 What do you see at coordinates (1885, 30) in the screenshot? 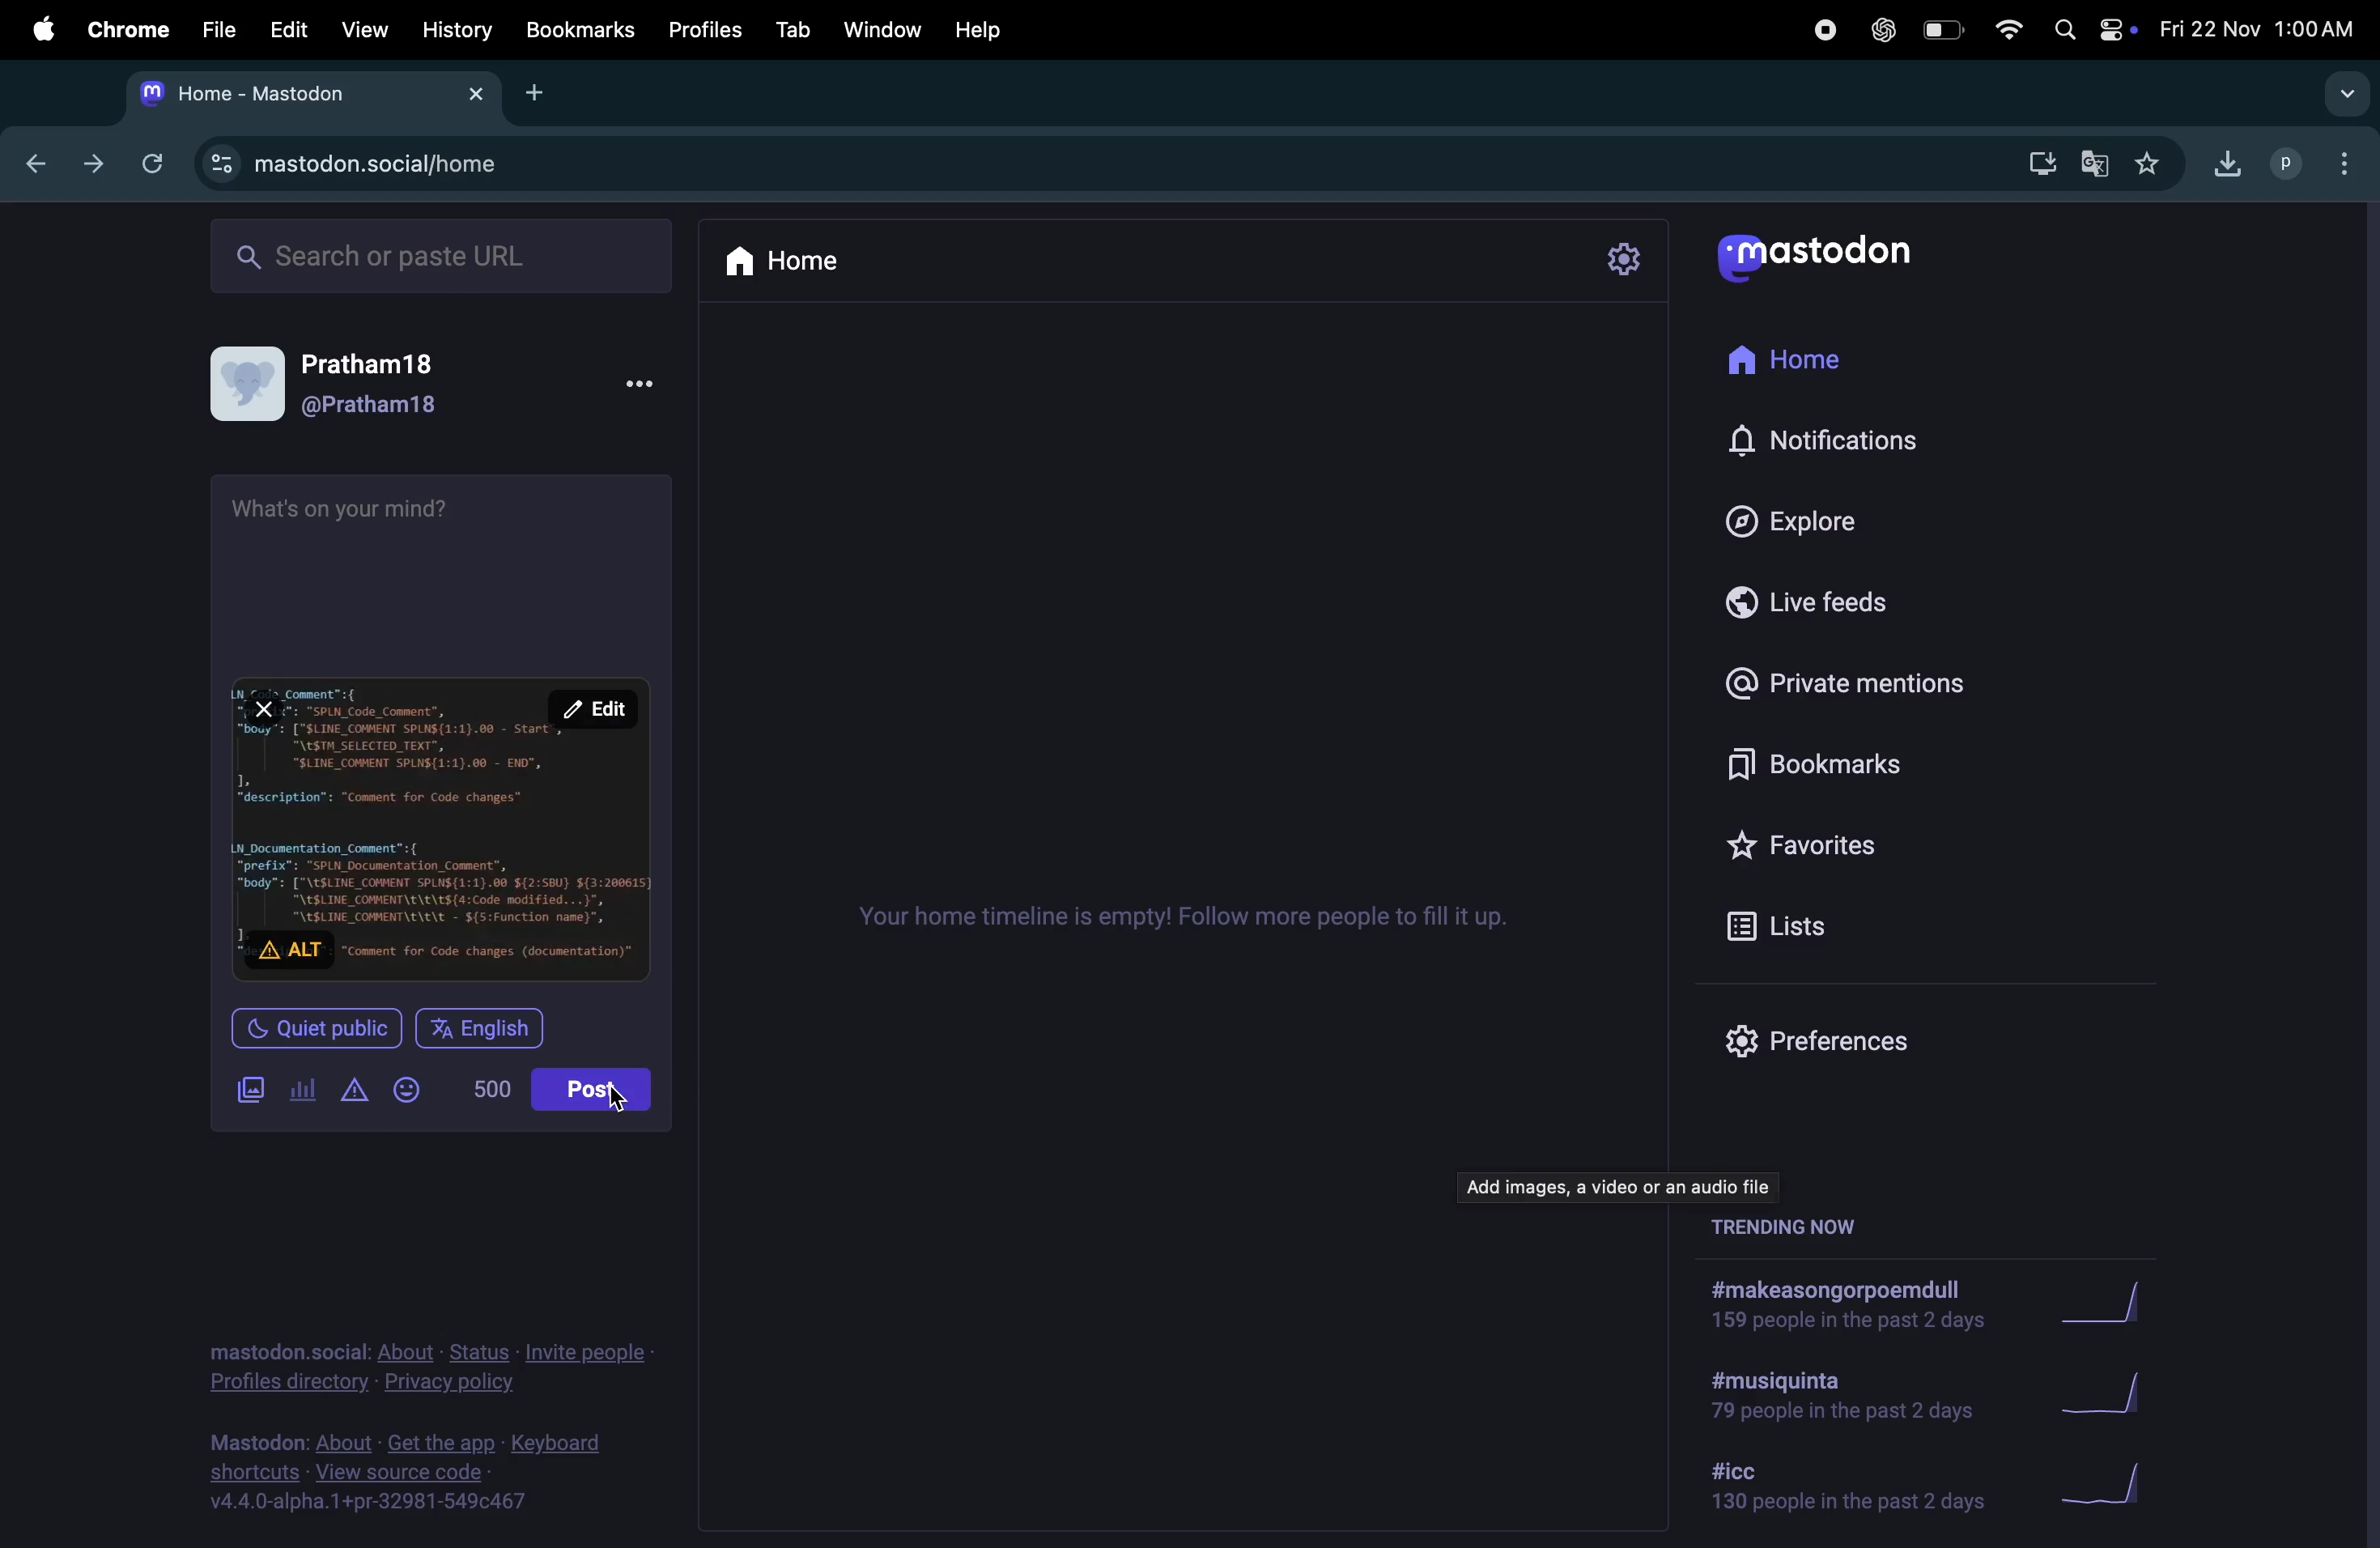
I see `chatgpt` at bounding box center [1885, 30].